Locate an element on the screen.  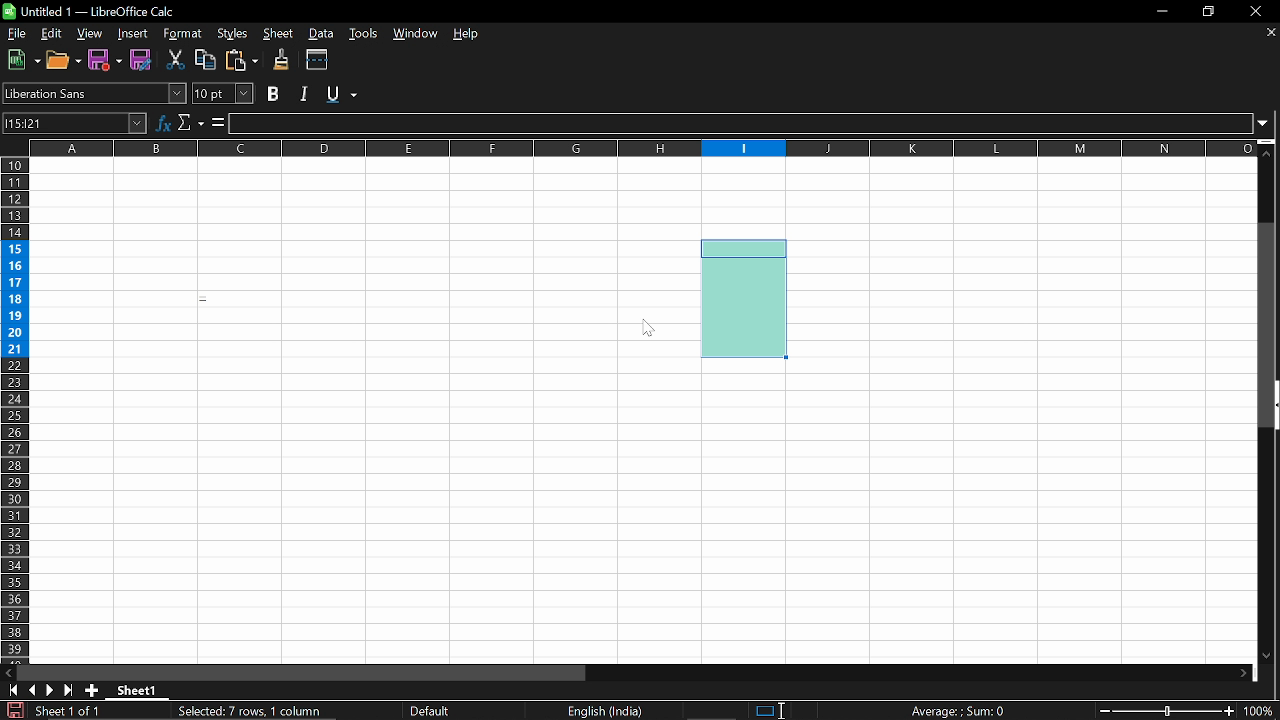
Split wondows is located at coordinates (318, 60).